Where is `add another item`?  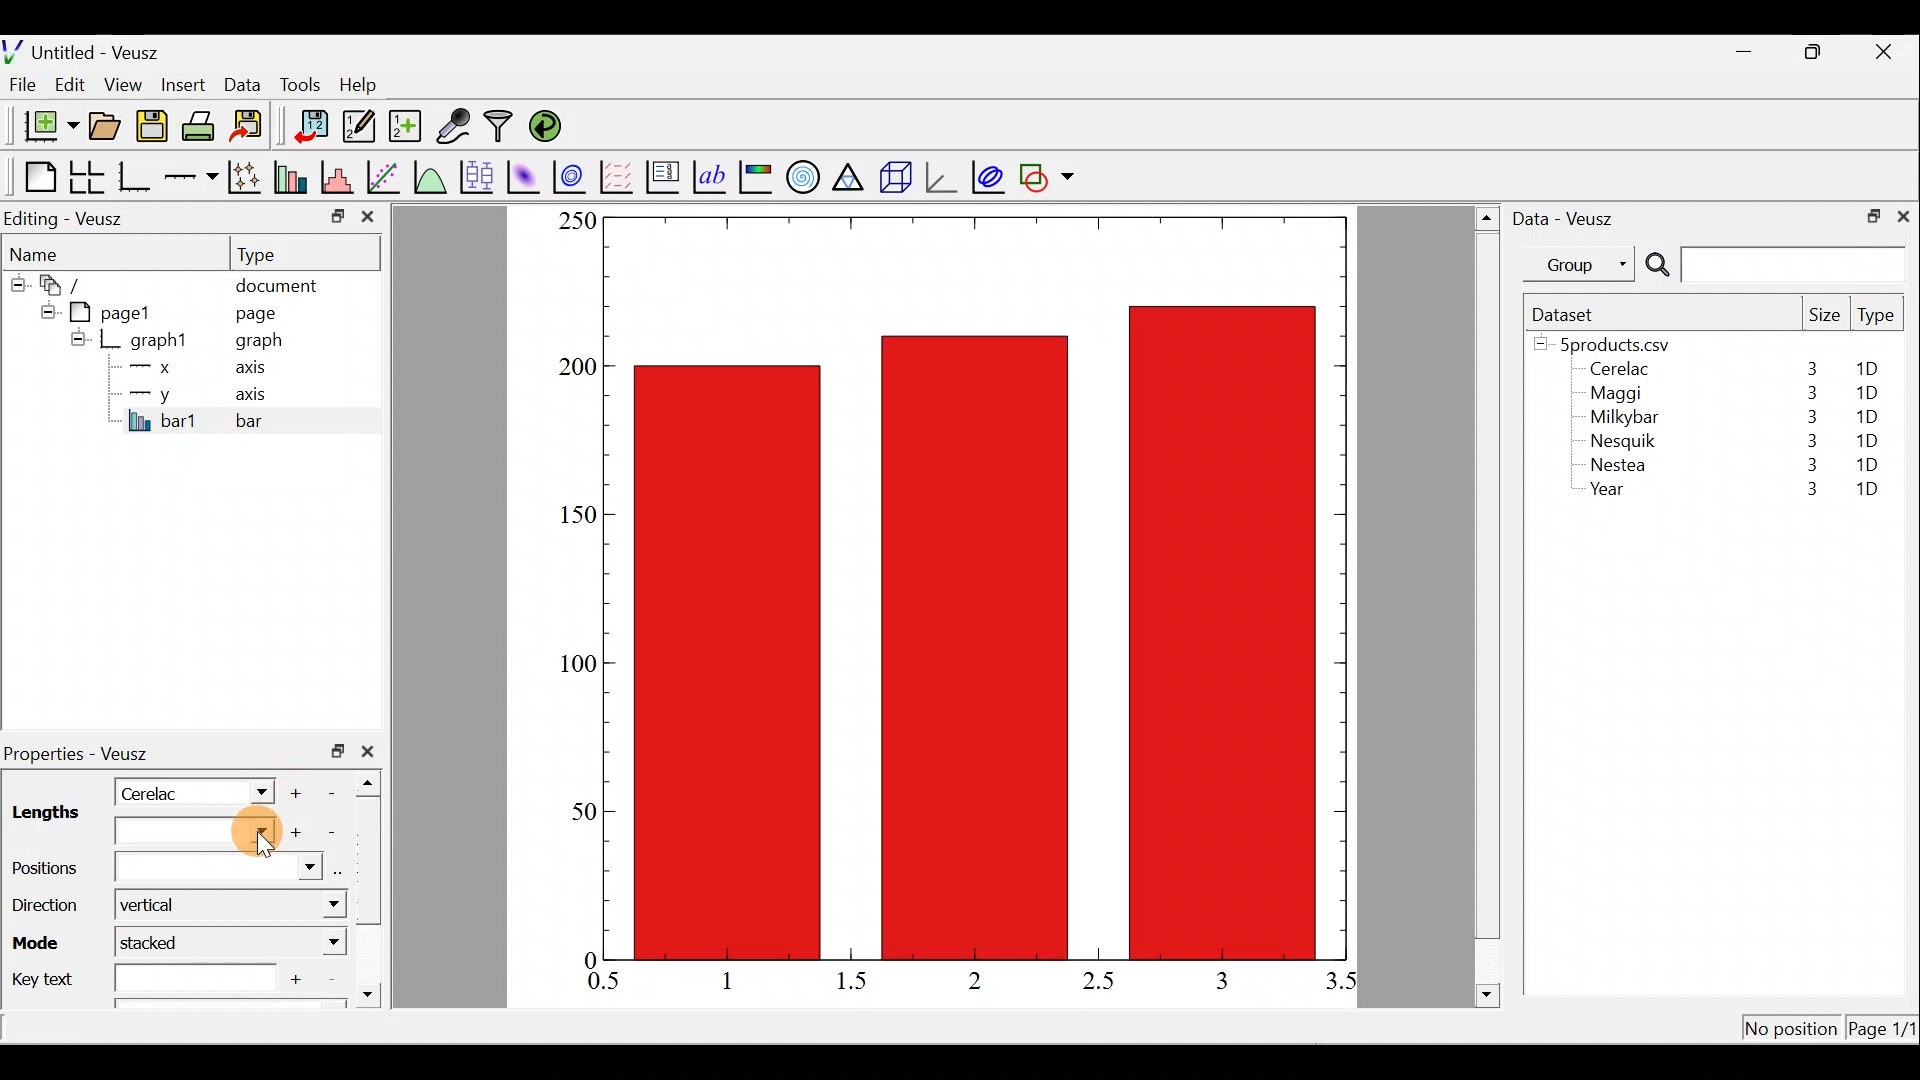
add another item is located at coordinates (298, 977).